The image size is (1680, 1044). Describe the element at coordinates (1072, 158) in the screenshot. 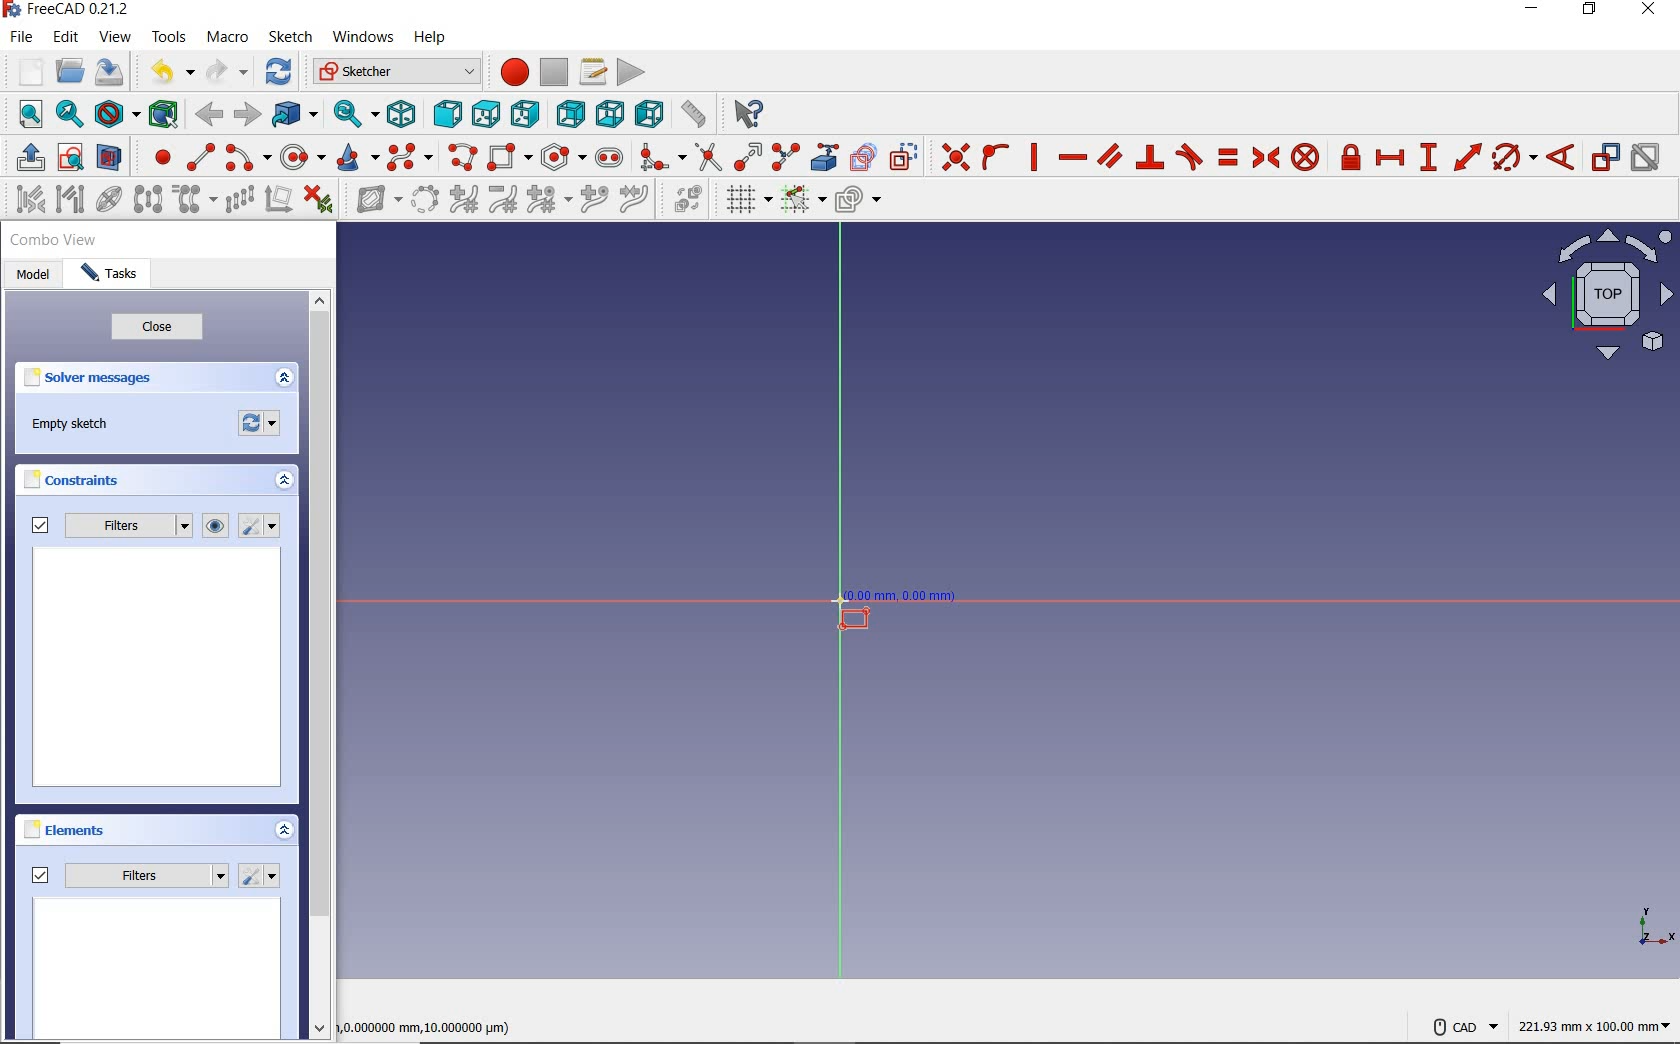

I see `constrain horizontally` at that location.